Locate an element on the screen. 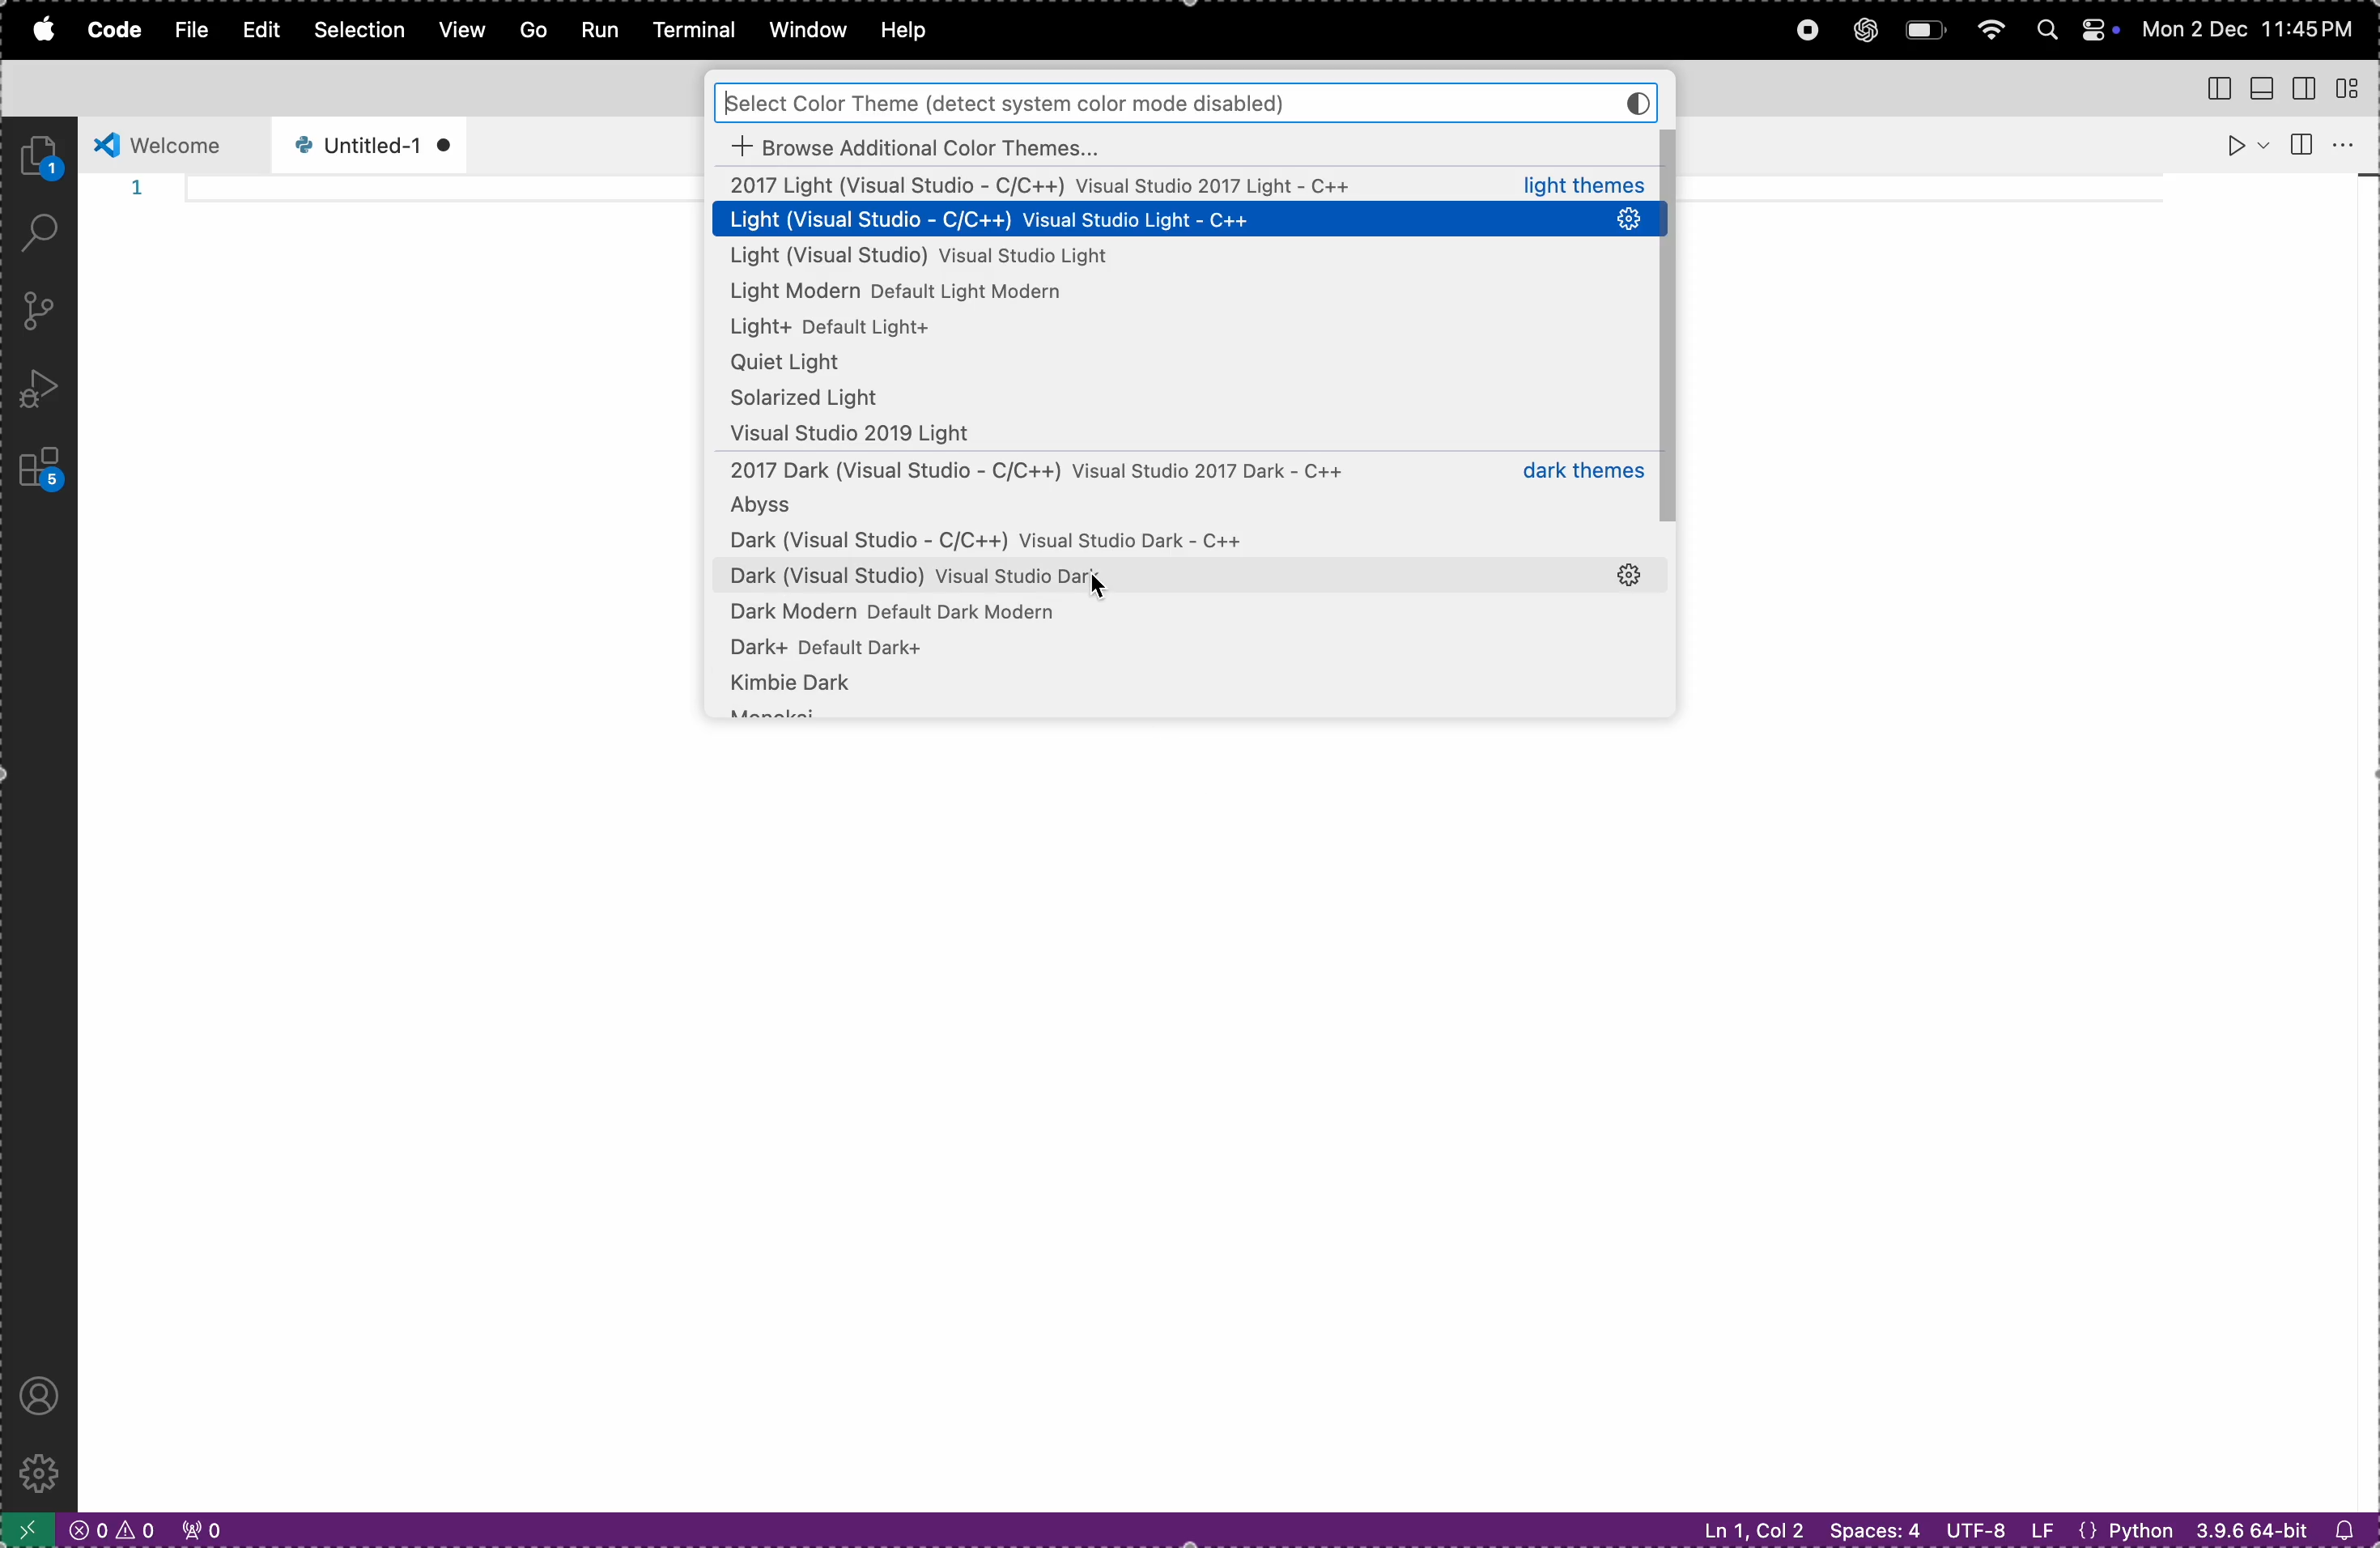 The height and width of the screenshot is (1548, 2380). quiet Light is located at coordinates (1182, 366).